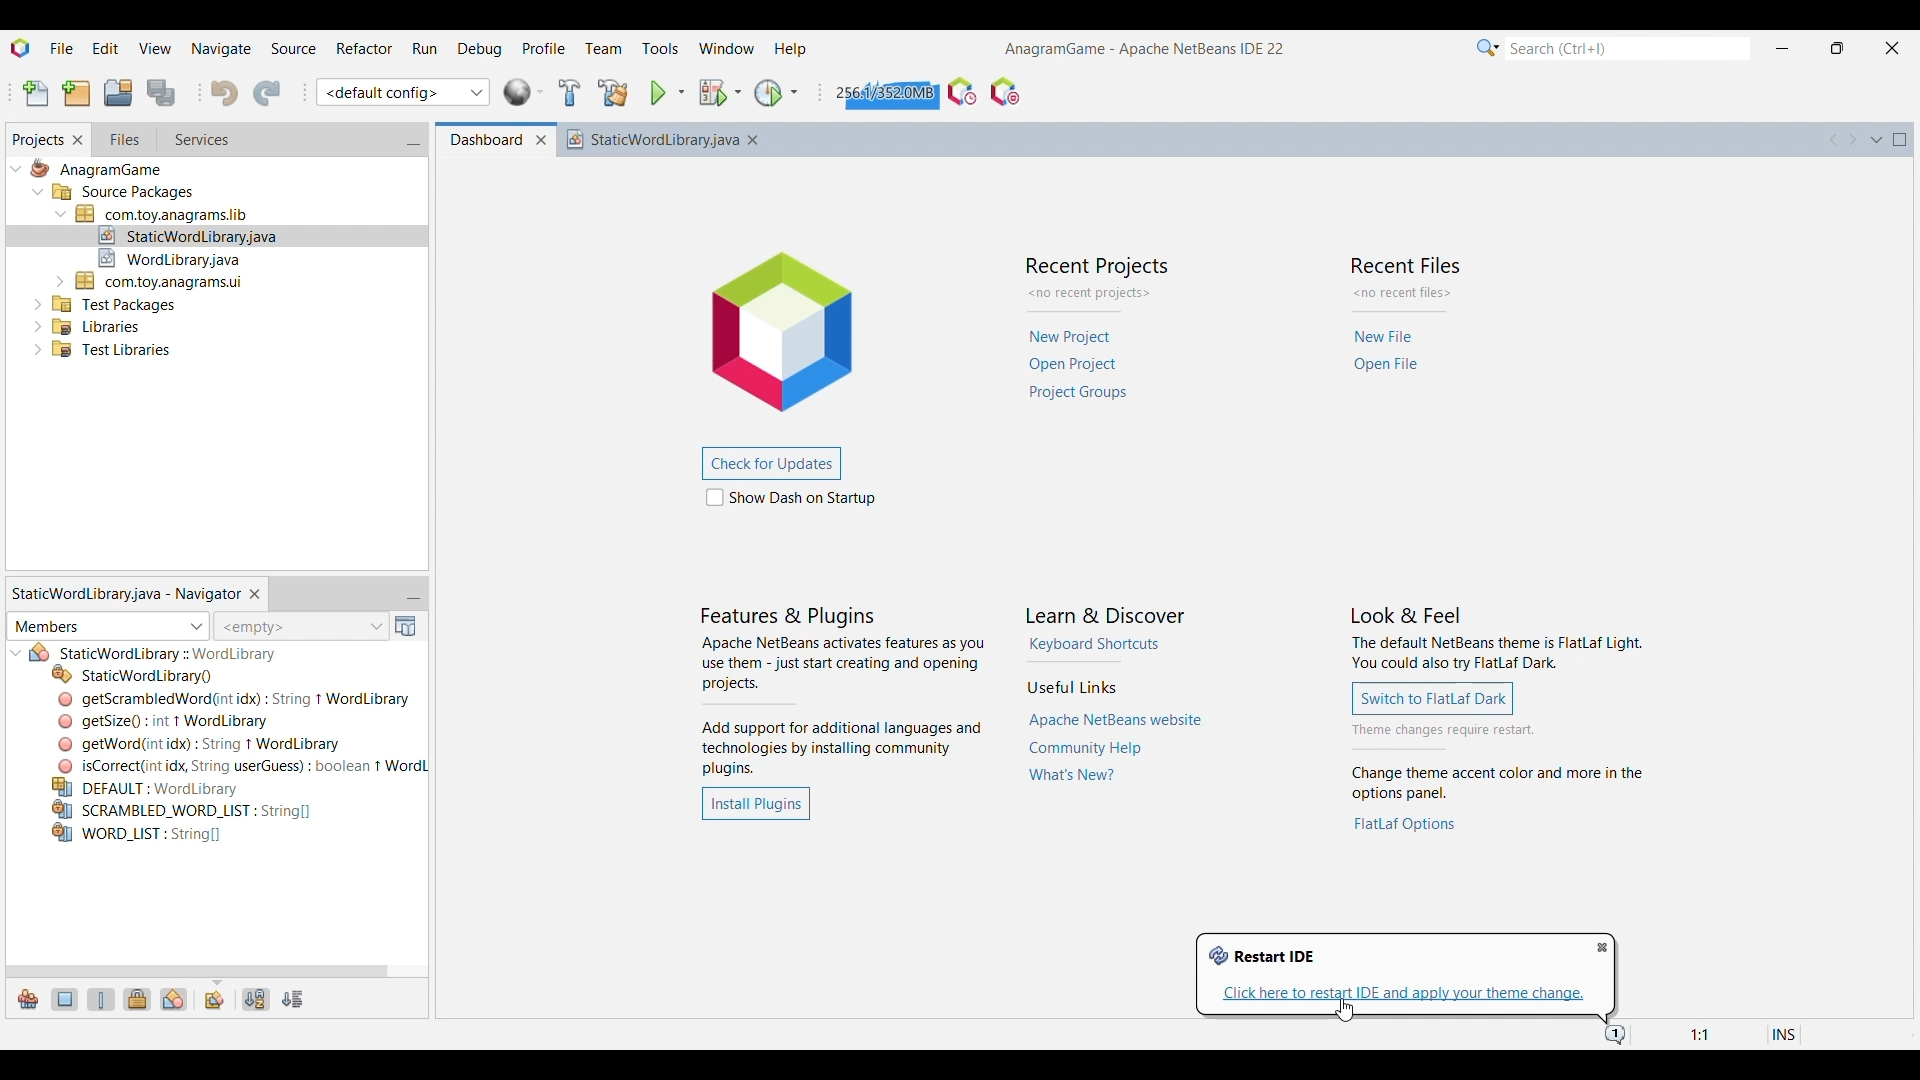  I want to click on Build project, so click(570, 92).